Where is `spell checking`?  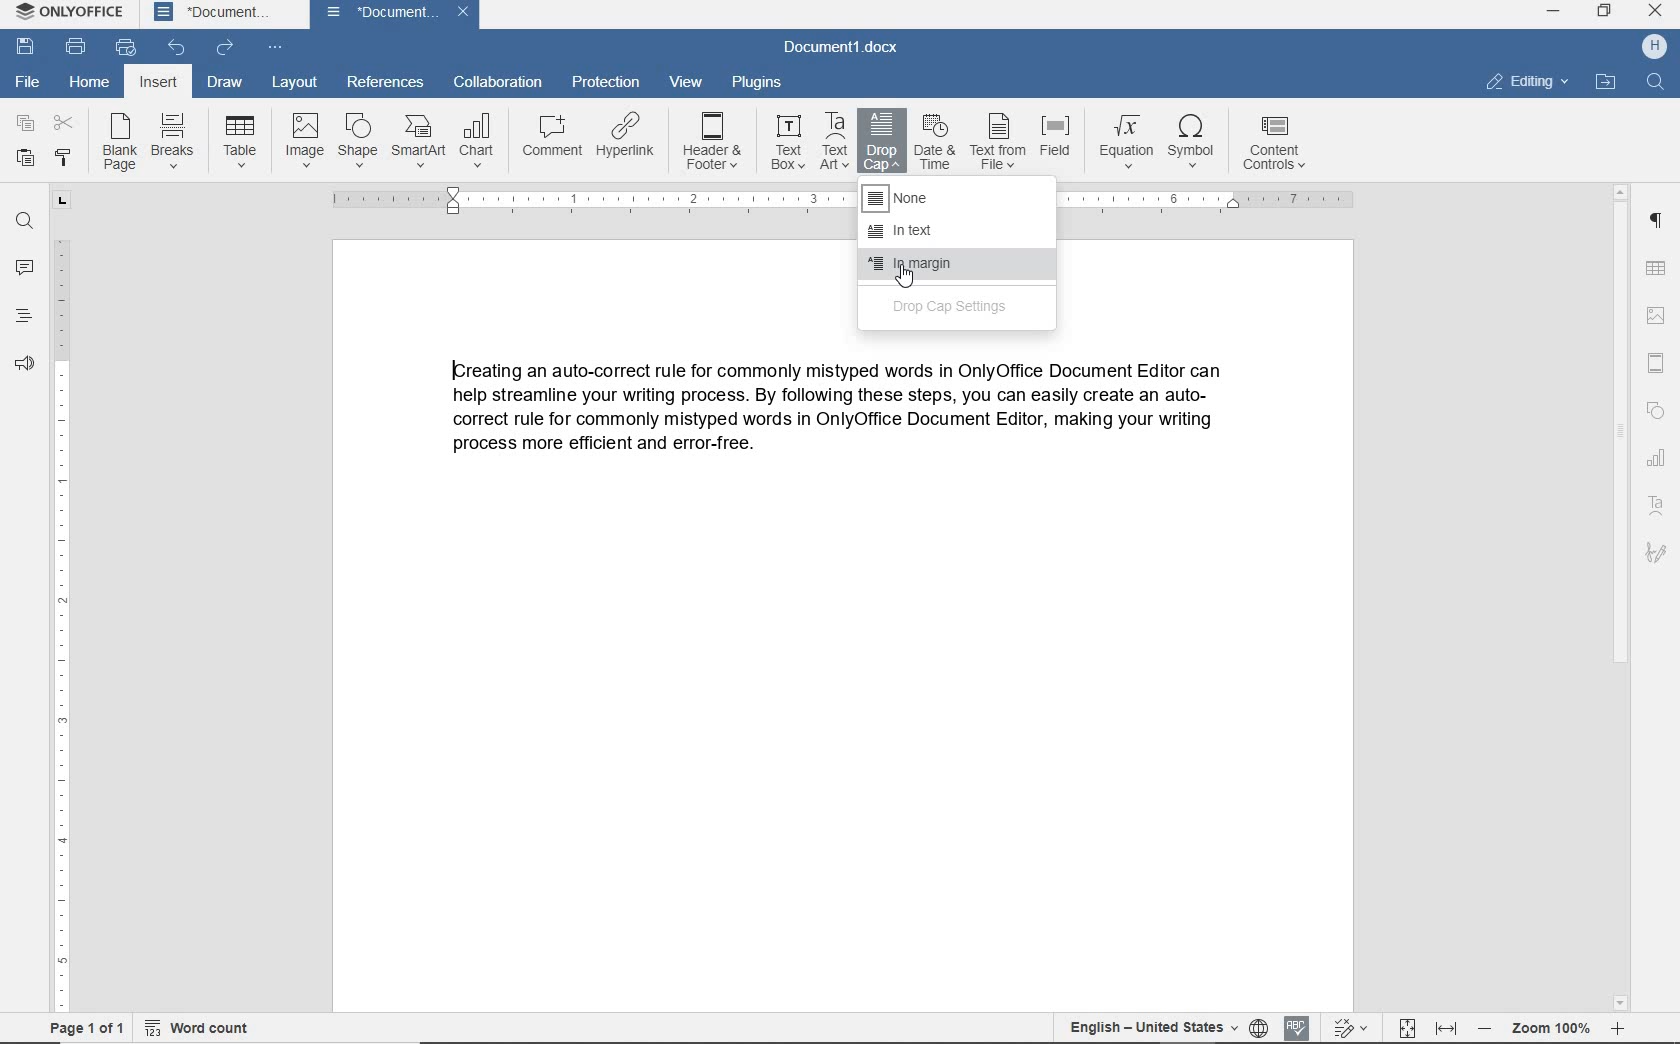
spell checking is located at coordinates (1293, 1027).